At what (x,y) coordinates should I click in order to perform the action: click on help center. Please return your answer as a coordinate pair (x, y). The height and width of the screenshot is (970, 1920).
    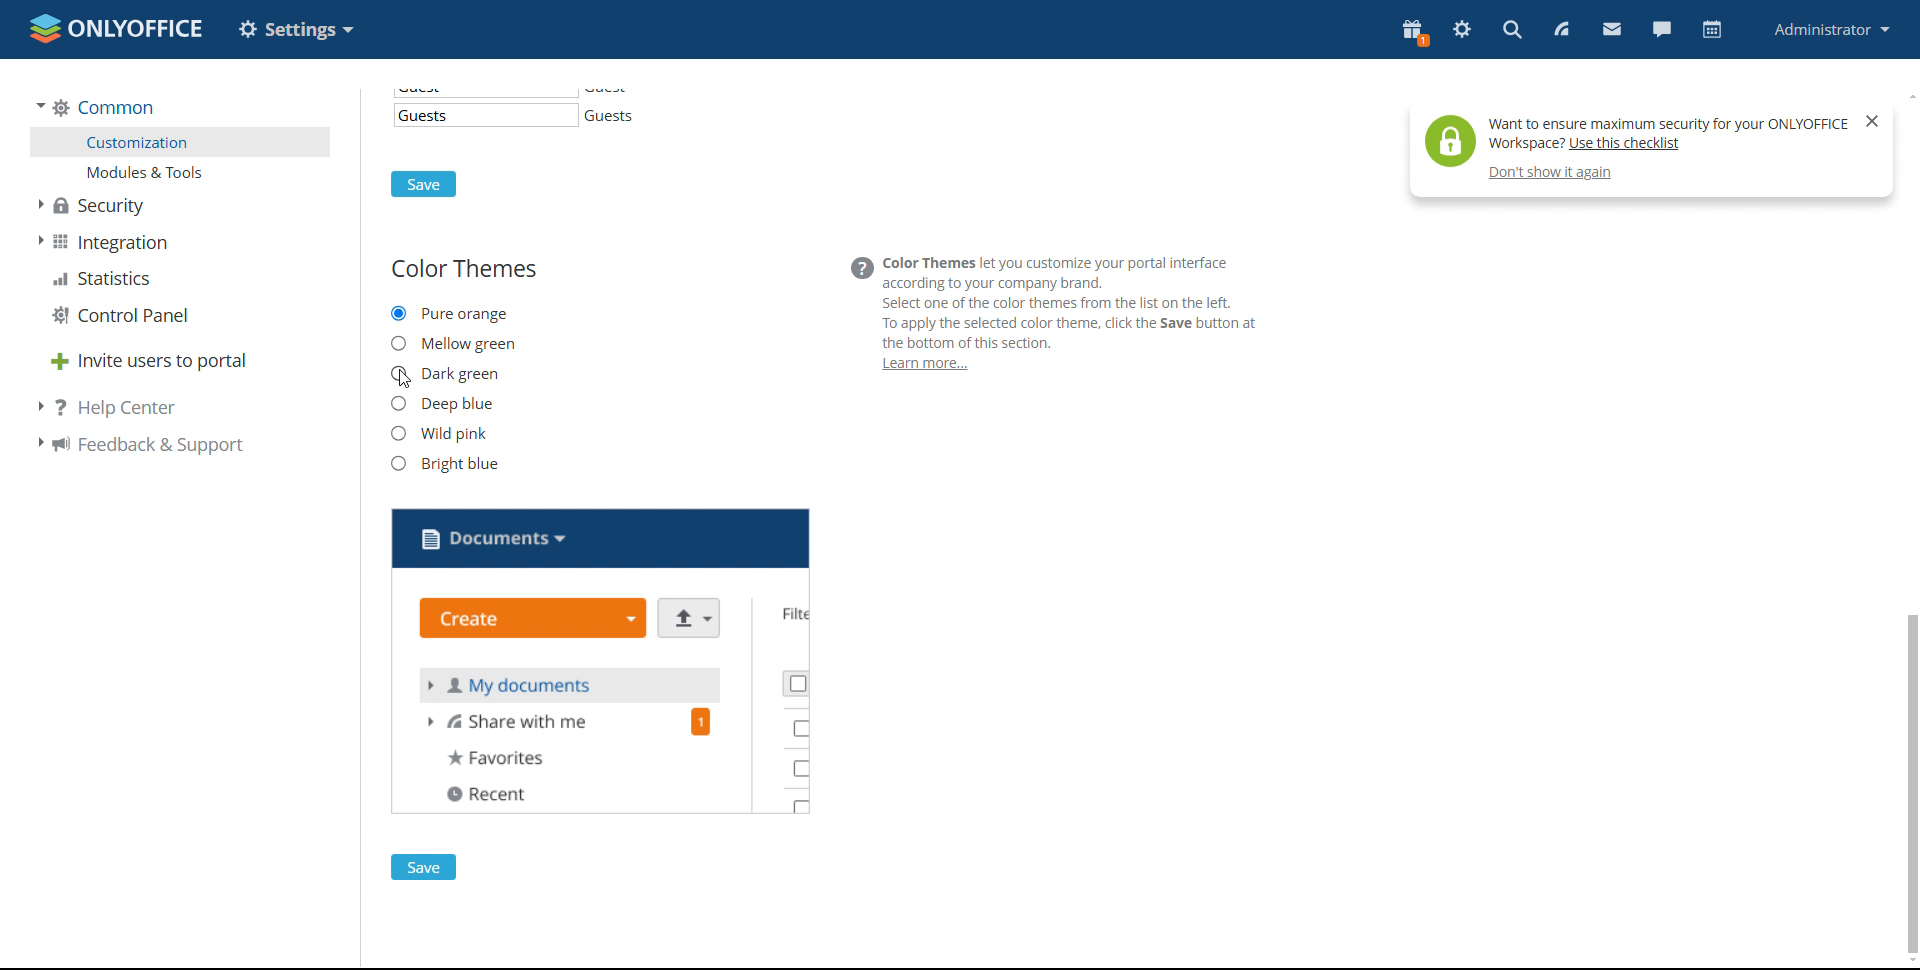
    Looking at the image, I should click on (107, 407).